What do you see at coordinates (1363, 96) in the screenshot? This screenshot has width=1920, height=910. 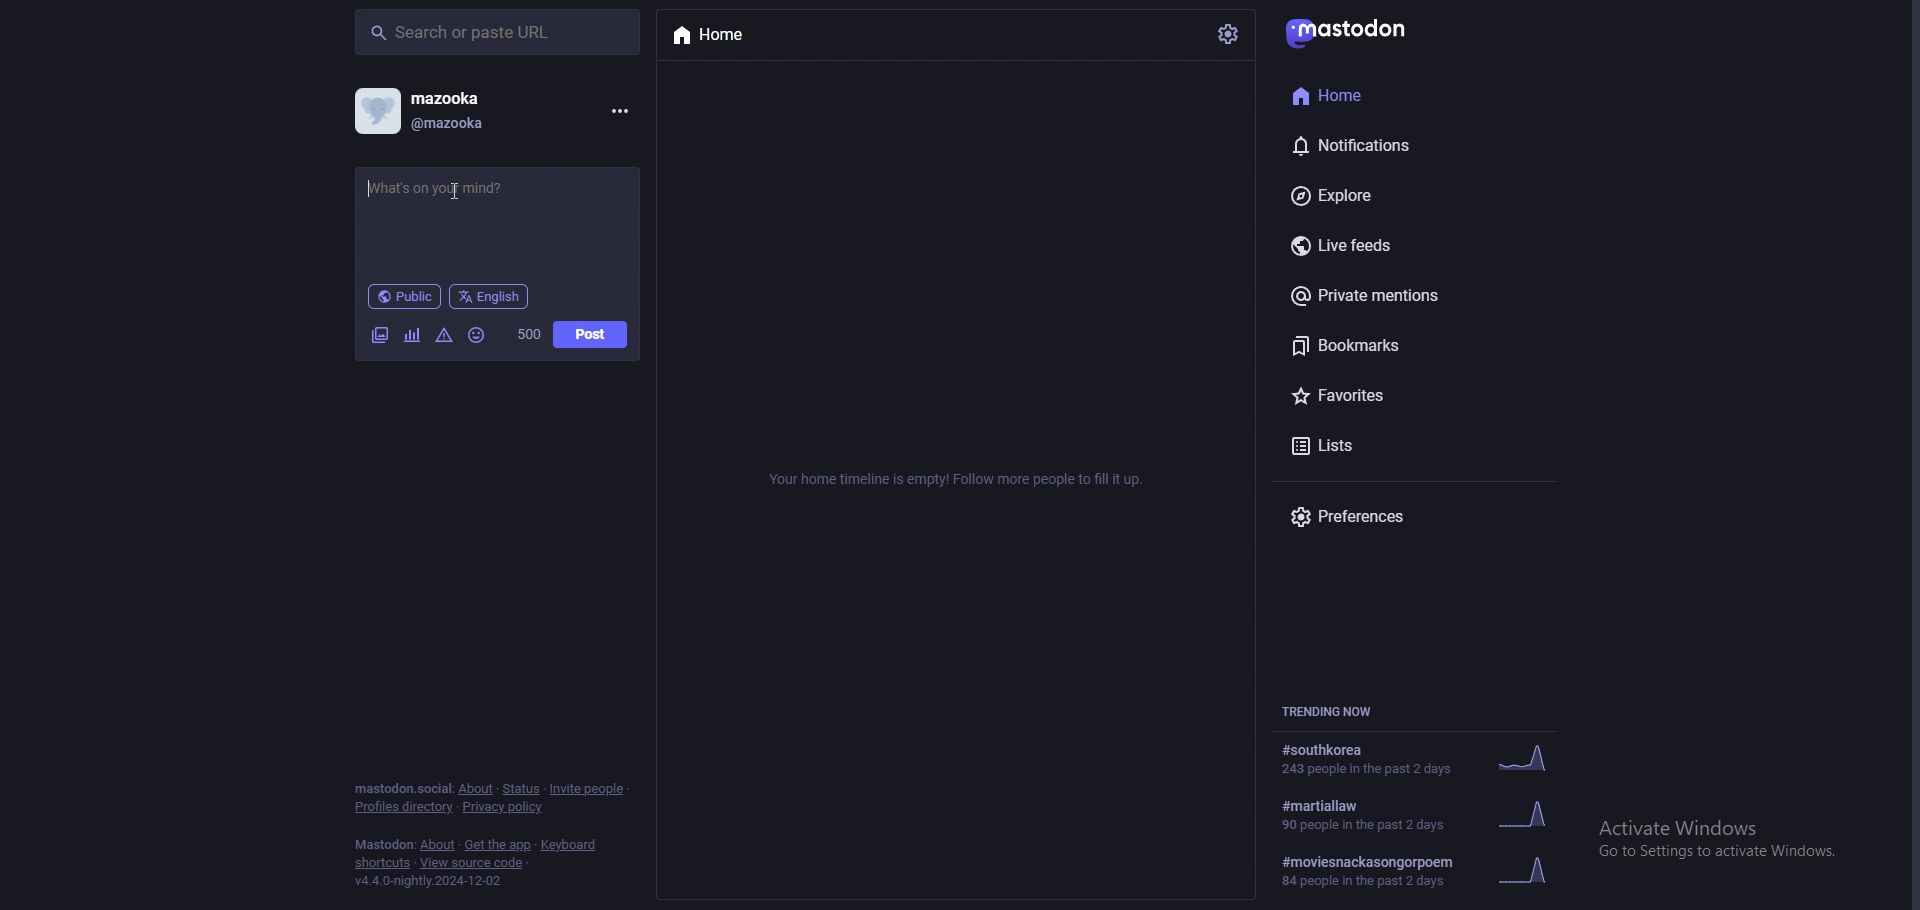 I see `home` at bounding box center [1363, 96].